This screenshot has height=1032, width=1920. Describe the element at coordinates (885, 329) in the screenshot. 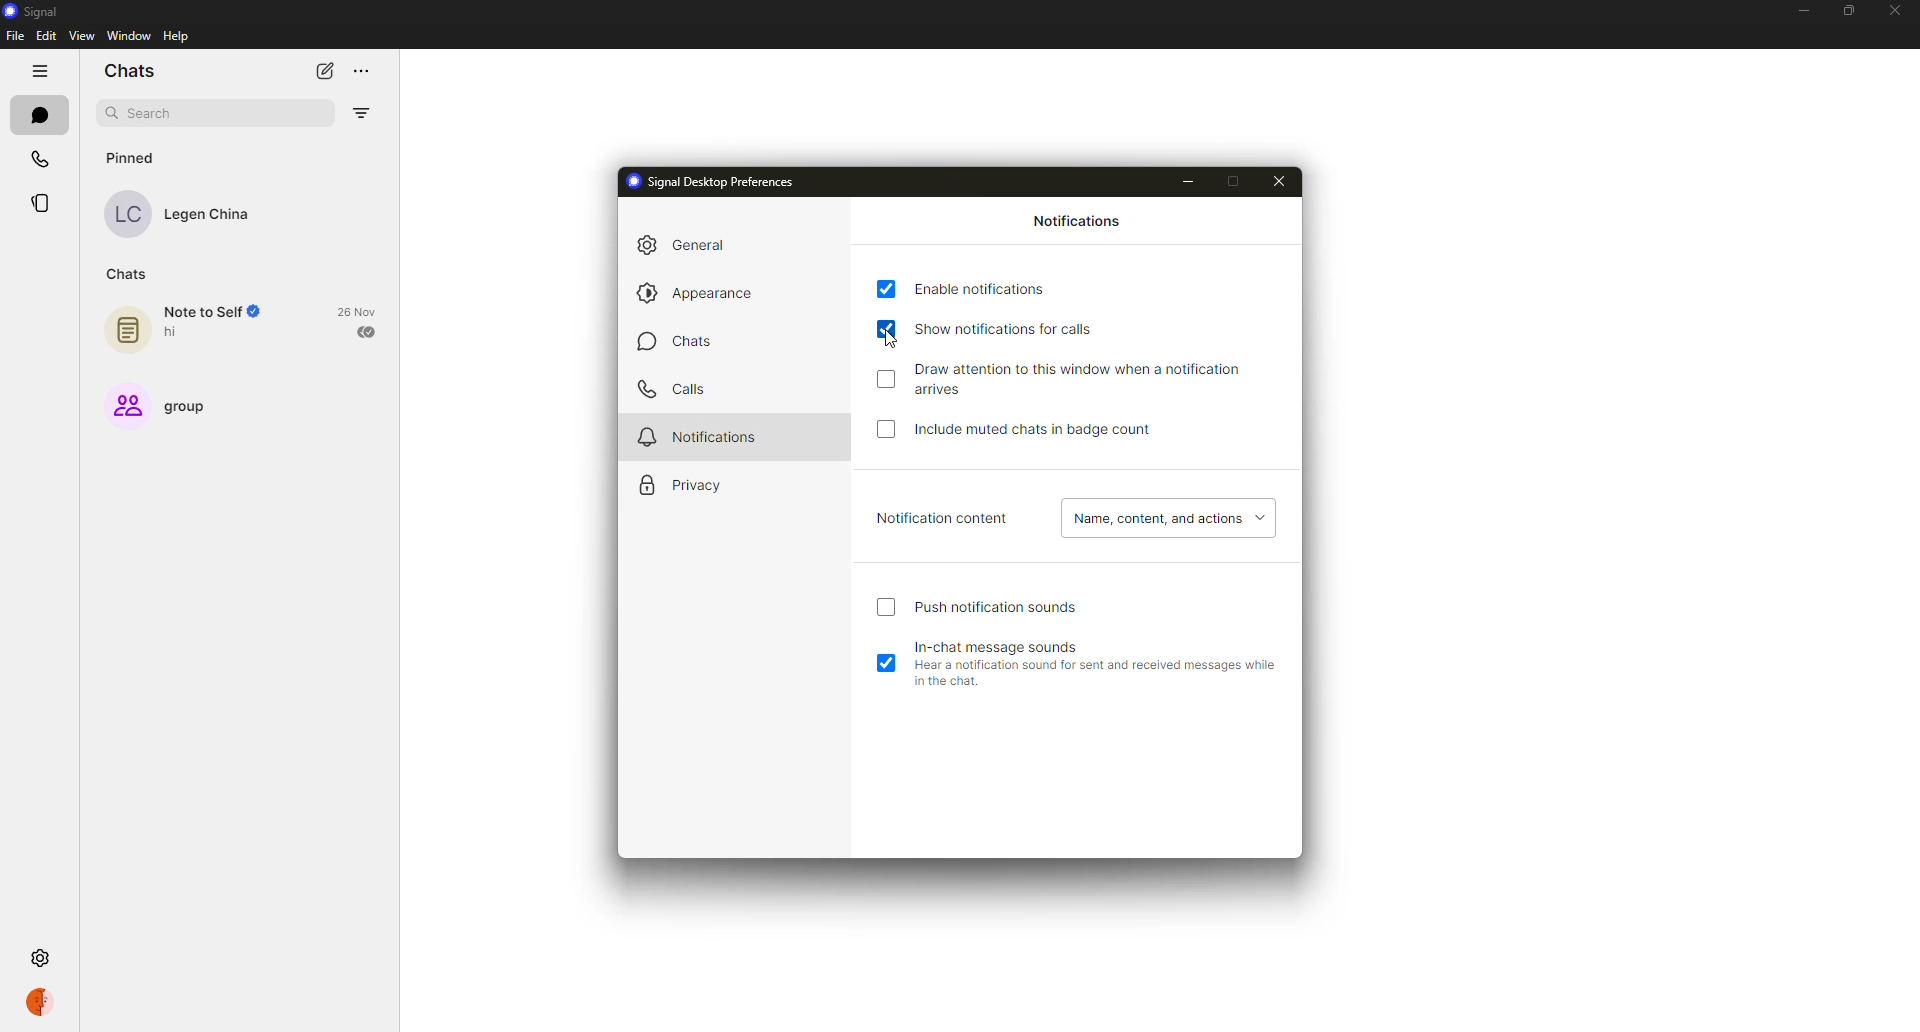

I see `enabled` at that location.